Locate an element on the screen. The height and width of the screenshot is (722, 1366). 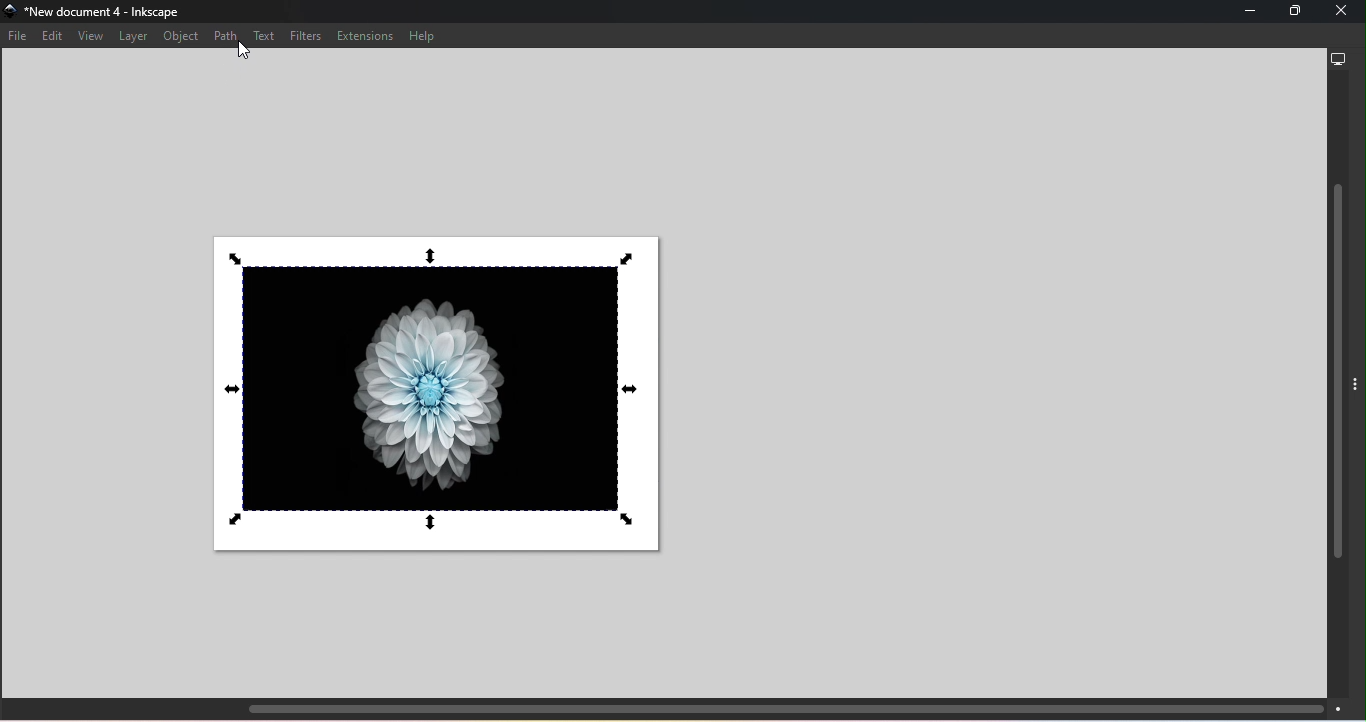
Canvas is located at coordinates (438, 393).